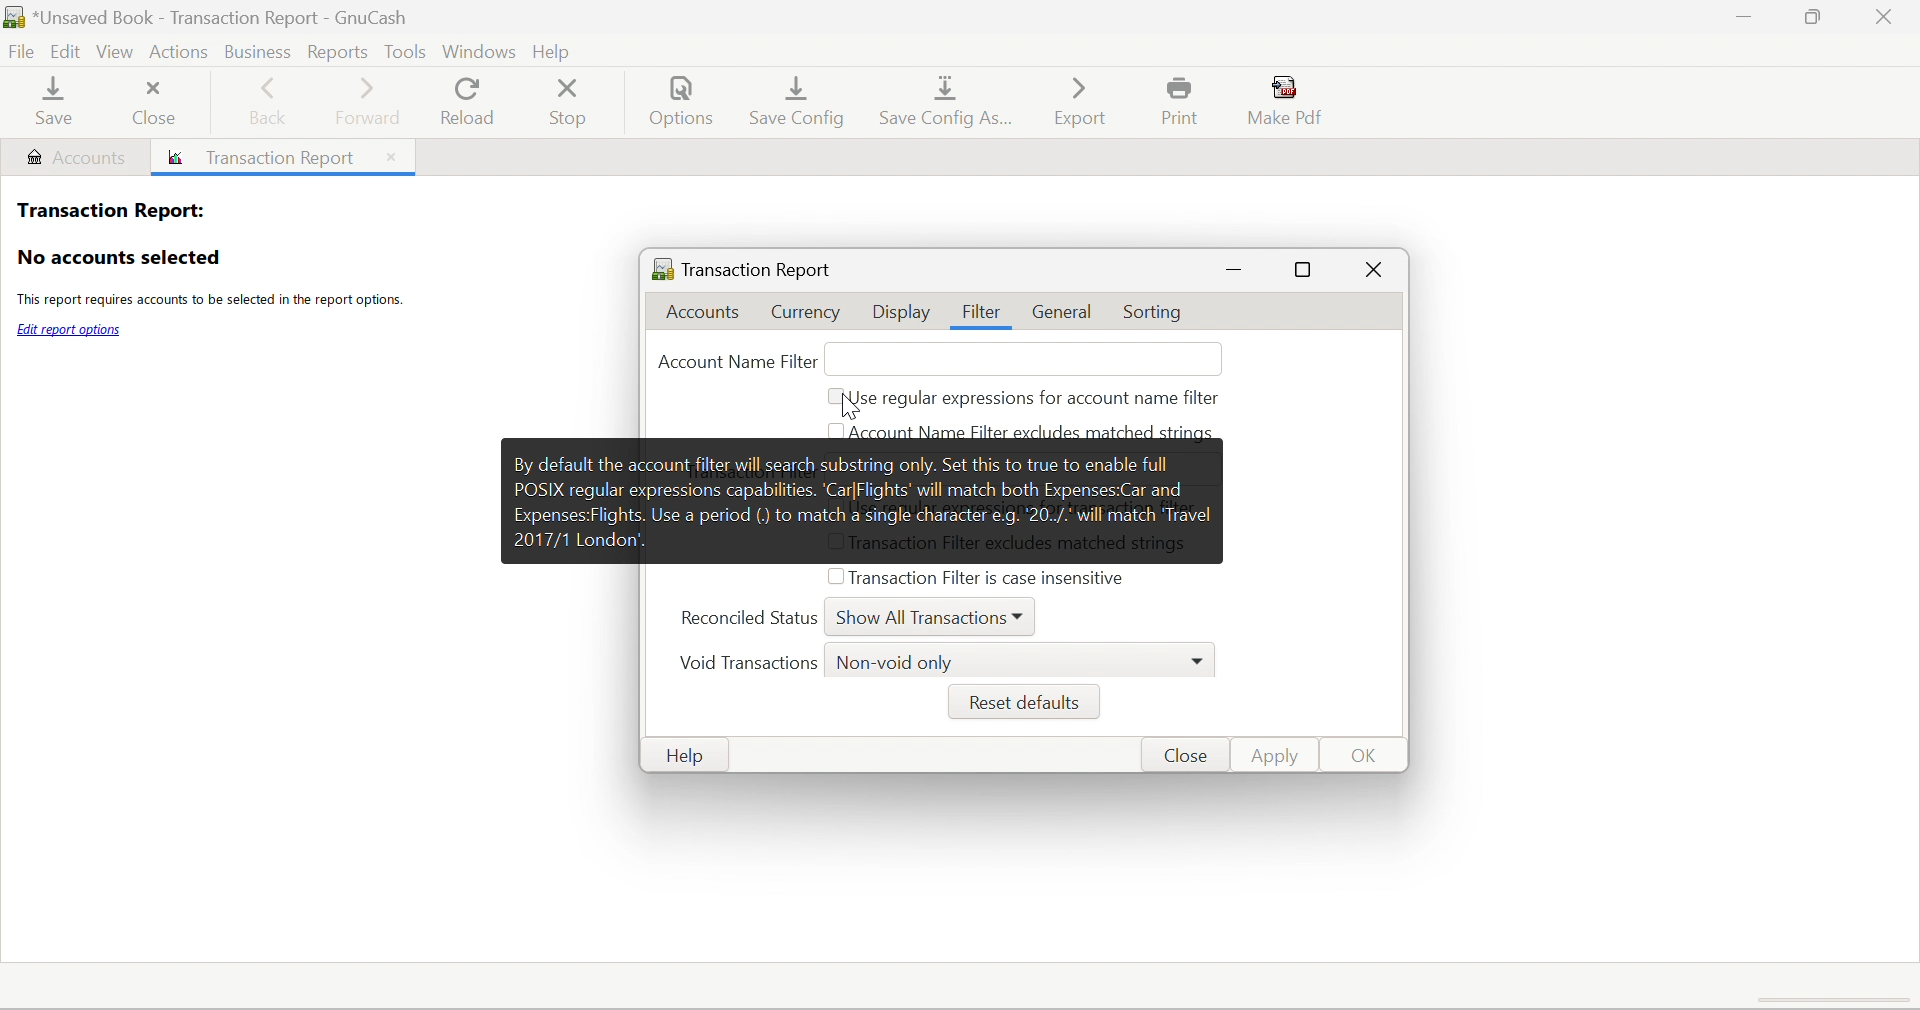  Describe the element at coordinates (982, 312) in the screenshot. I see `Filter` at that location.